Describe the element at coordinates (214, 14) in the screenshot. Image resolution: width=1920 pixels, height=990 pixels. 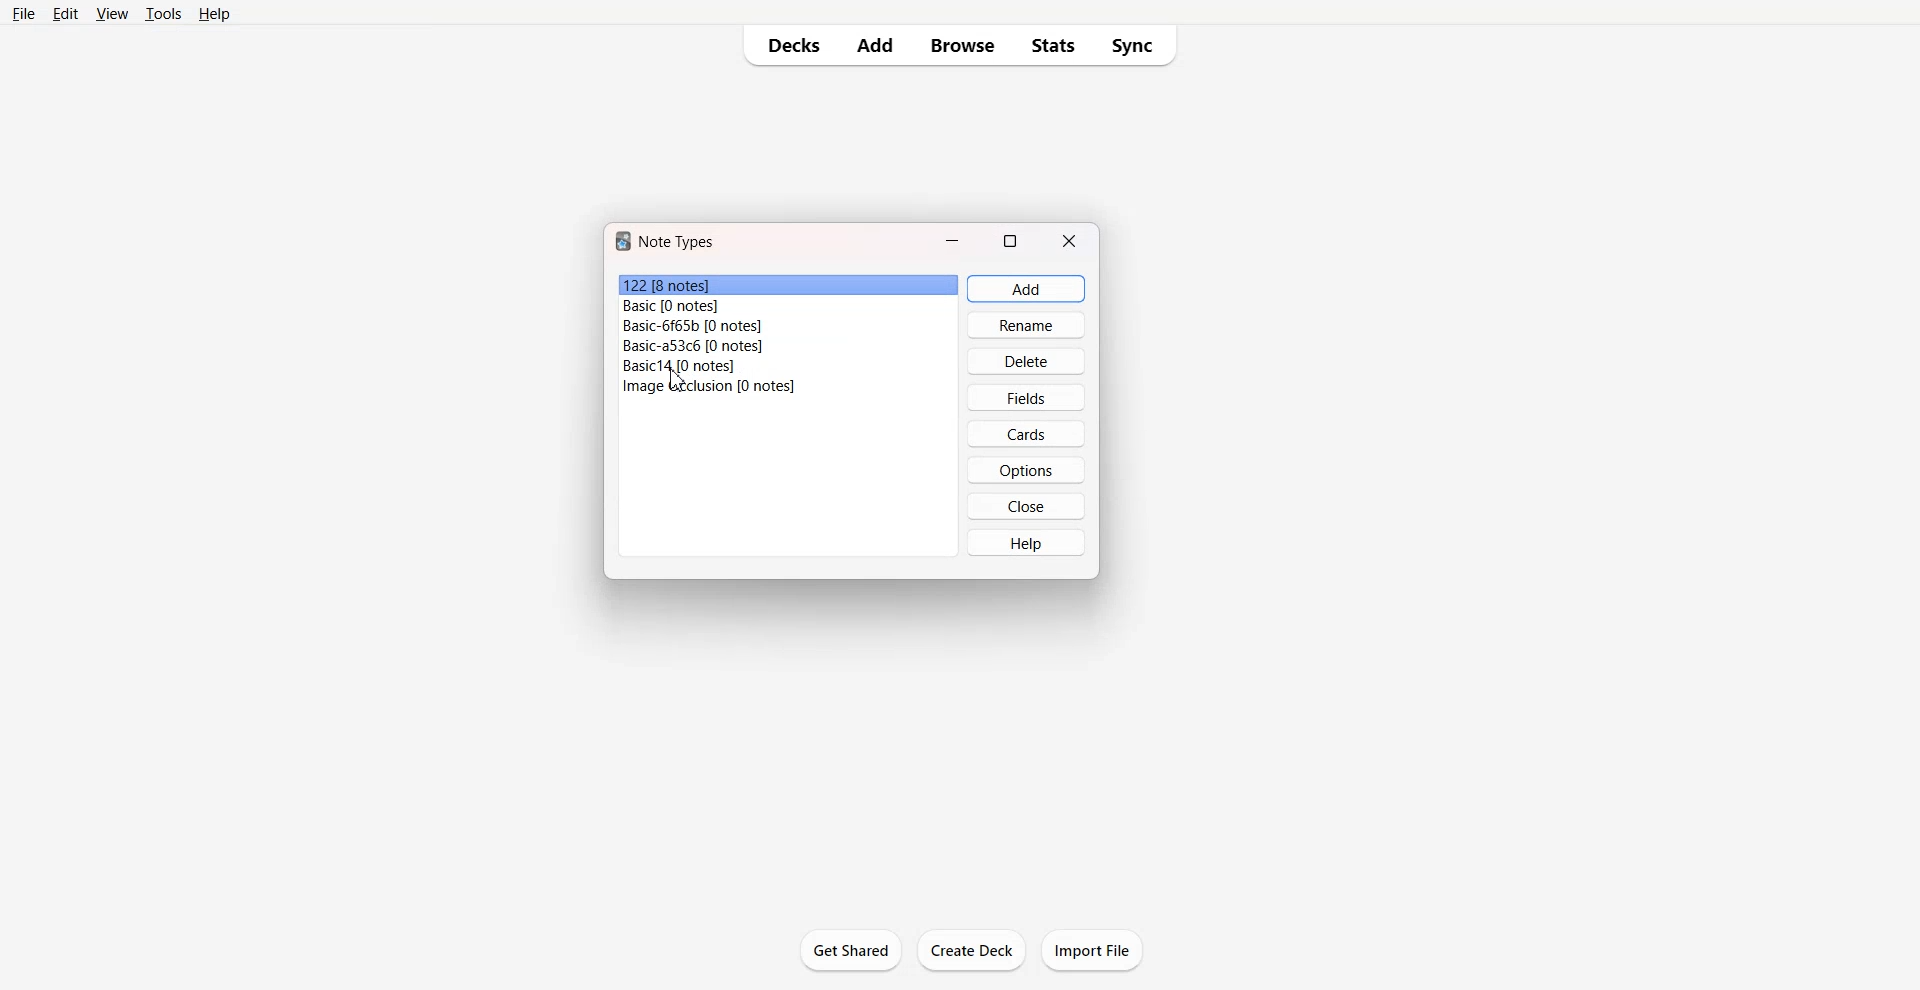
I see `Help` at that location.